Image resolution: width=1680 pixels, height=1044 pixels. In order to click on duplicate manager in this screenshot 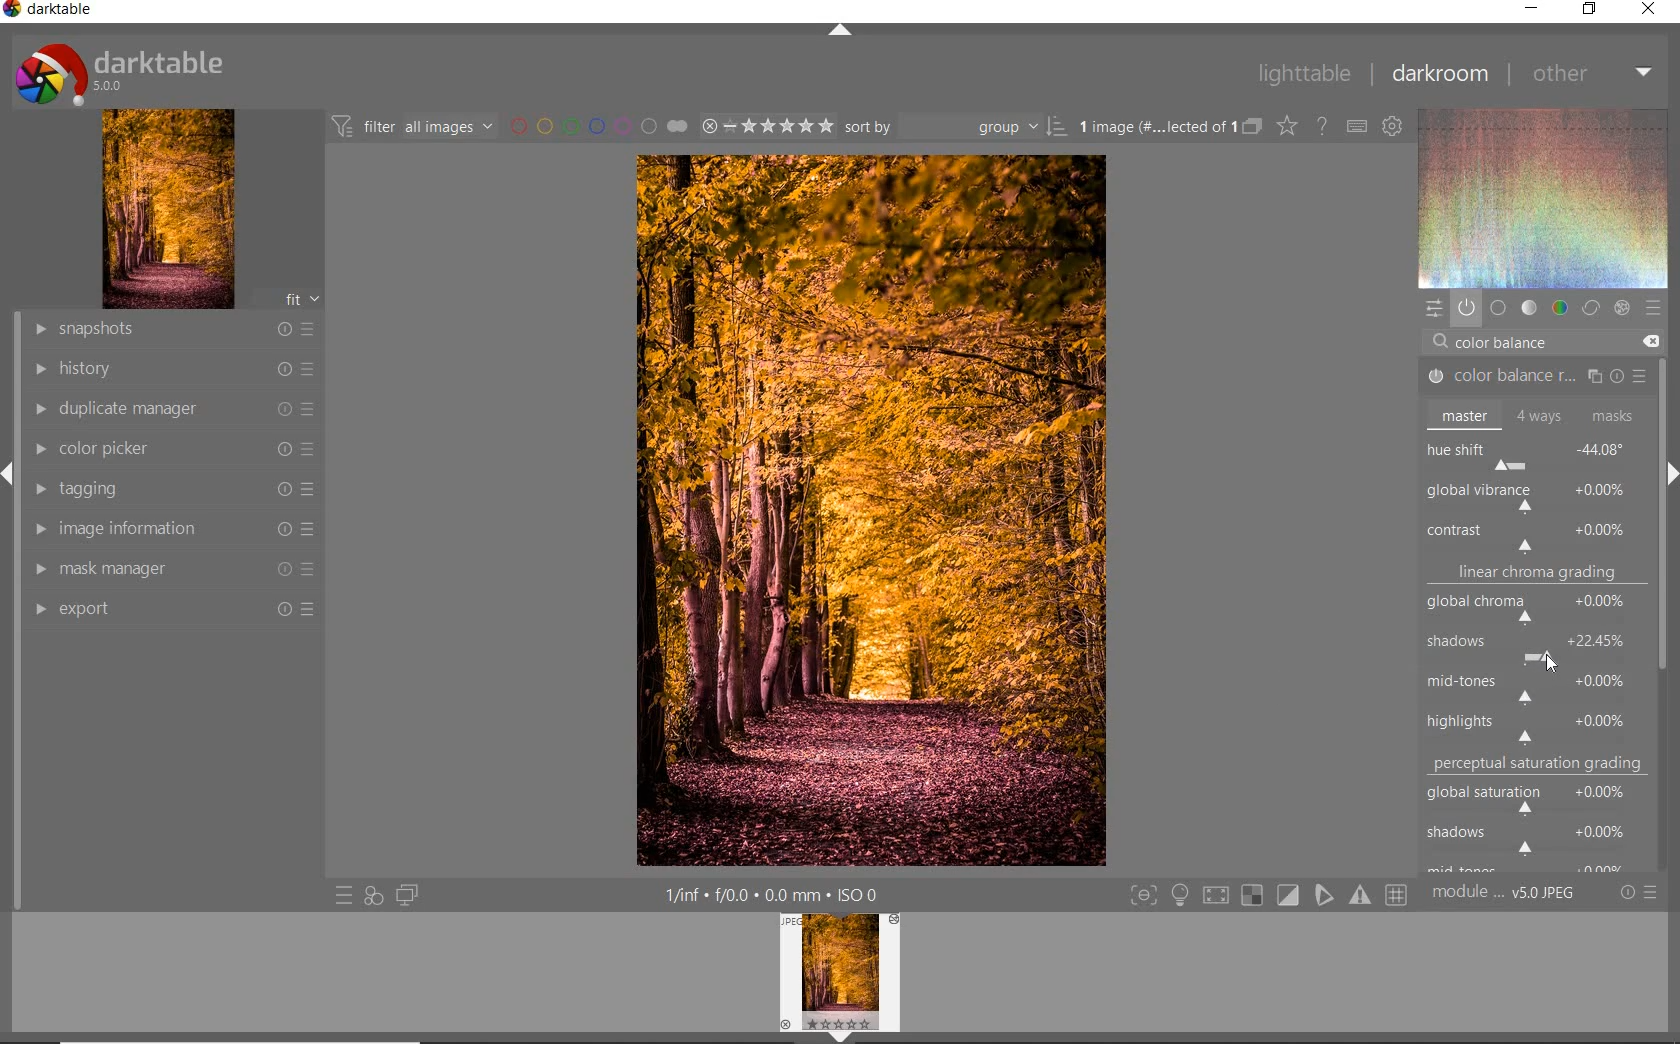, I will do `click(175, 409)`.